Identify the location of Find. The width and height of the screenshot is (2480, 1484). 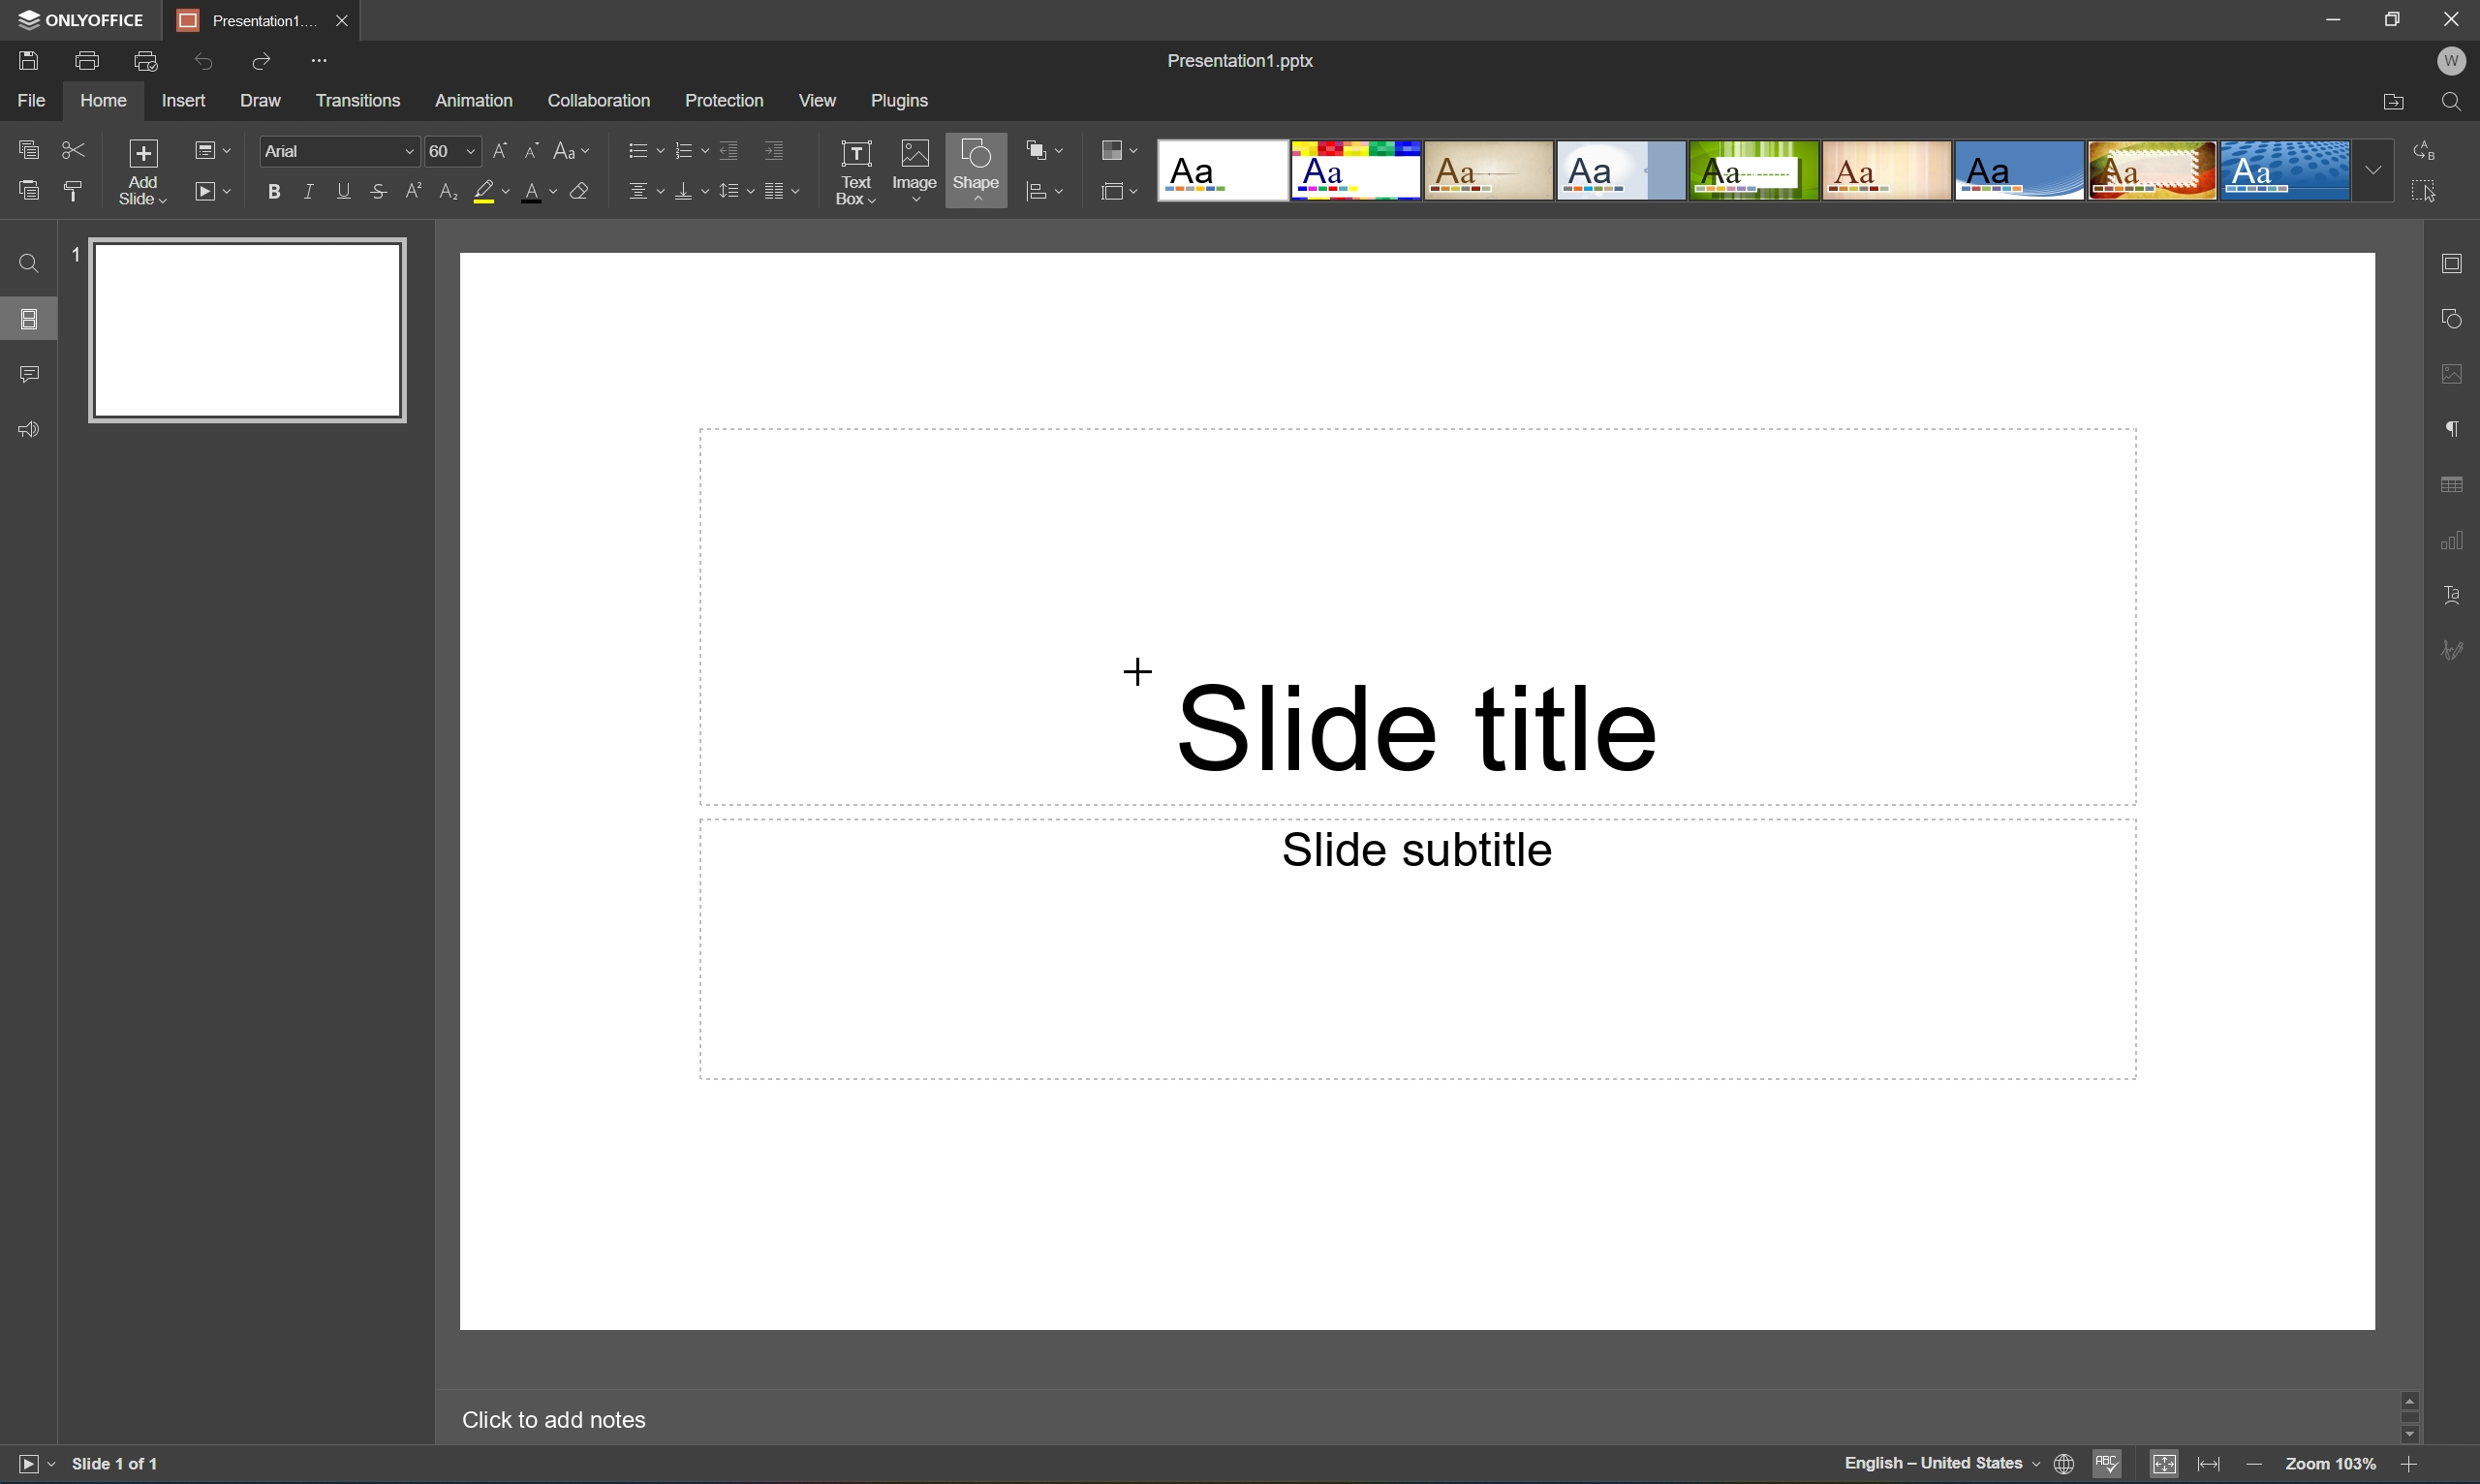
(2451, 102).